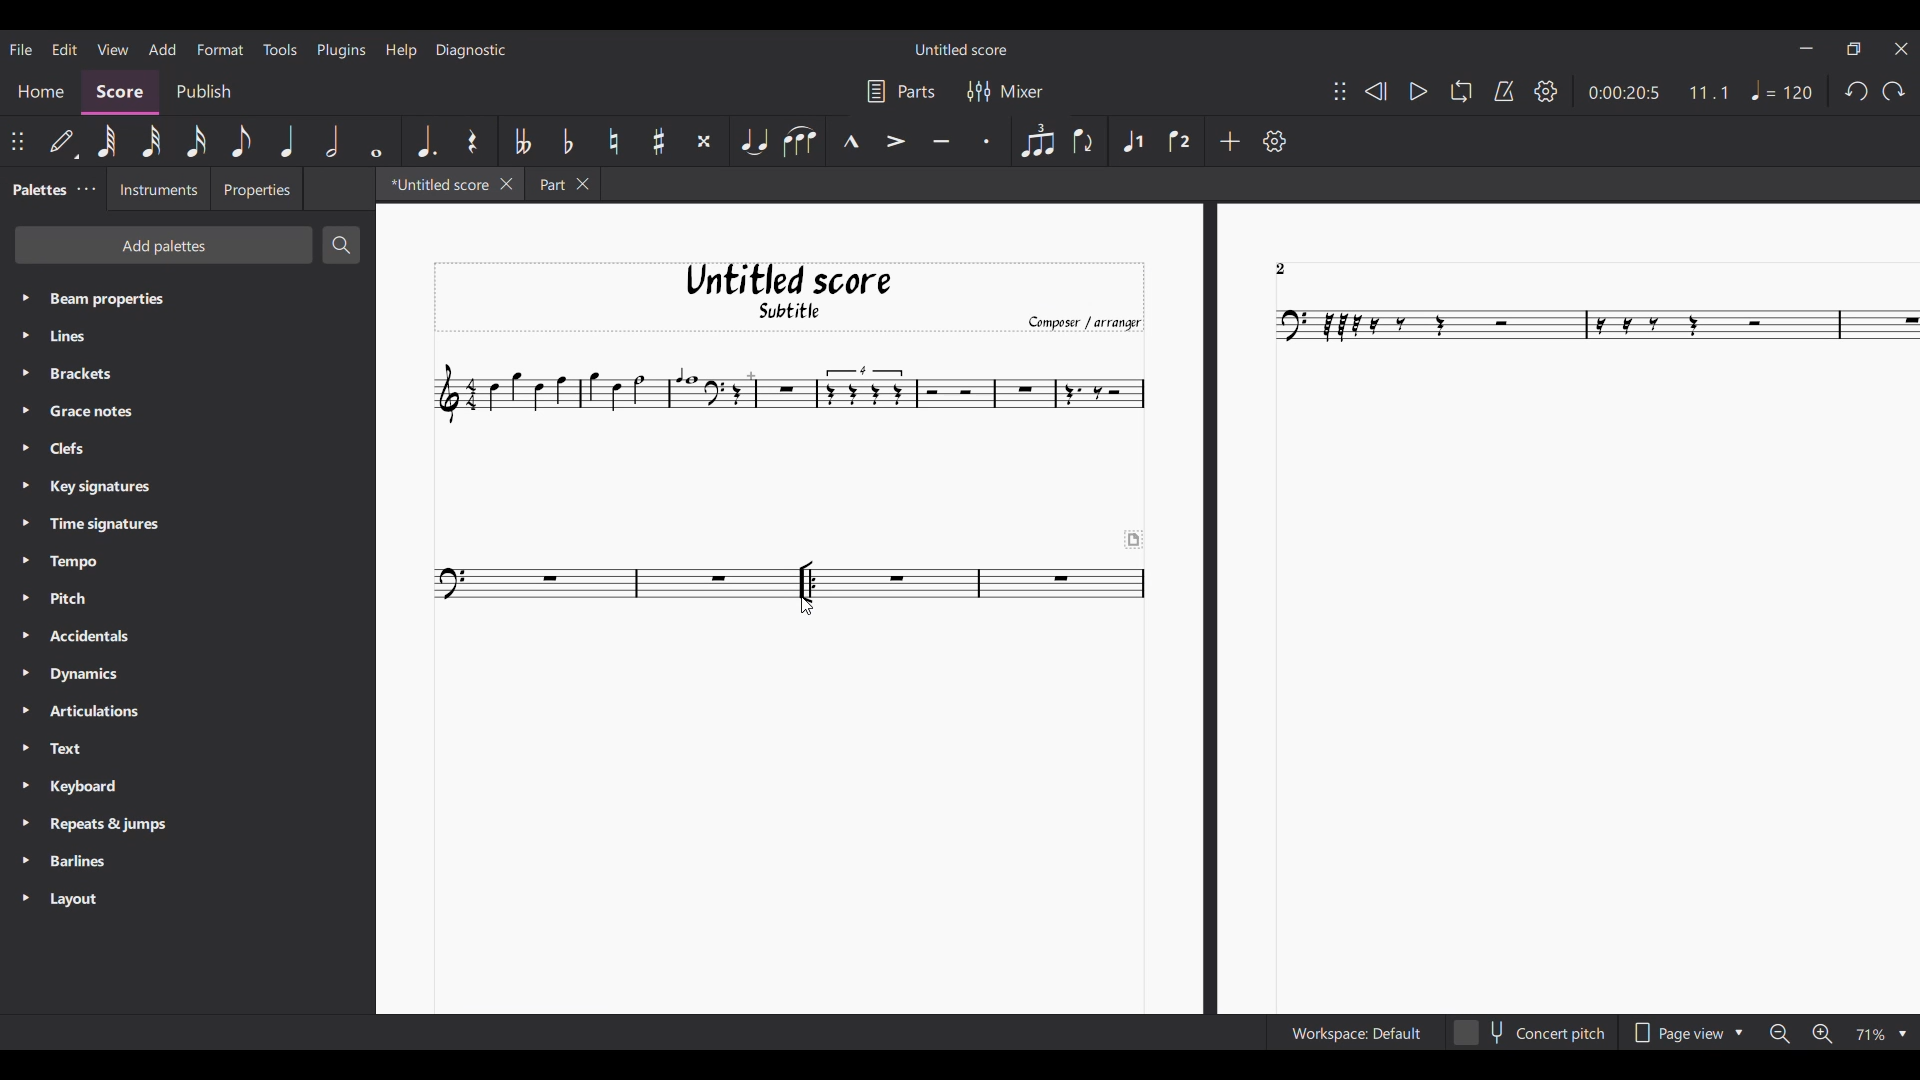 This screenshot has height=1080, width=1920. What do you see at coordinates (402, 51) in the screenshot?
I see `Help menu` at bounding box center [402, 51].